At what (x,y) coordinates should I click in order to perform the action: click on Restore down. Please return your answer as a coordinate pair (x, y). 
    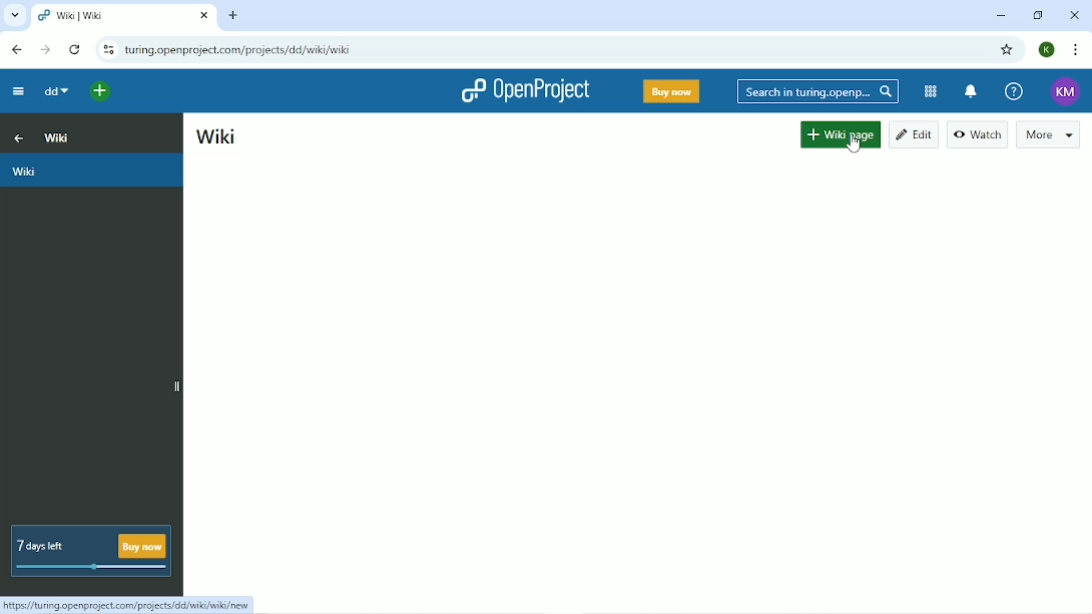
    Looking at the image, I should click on (1036, 15).